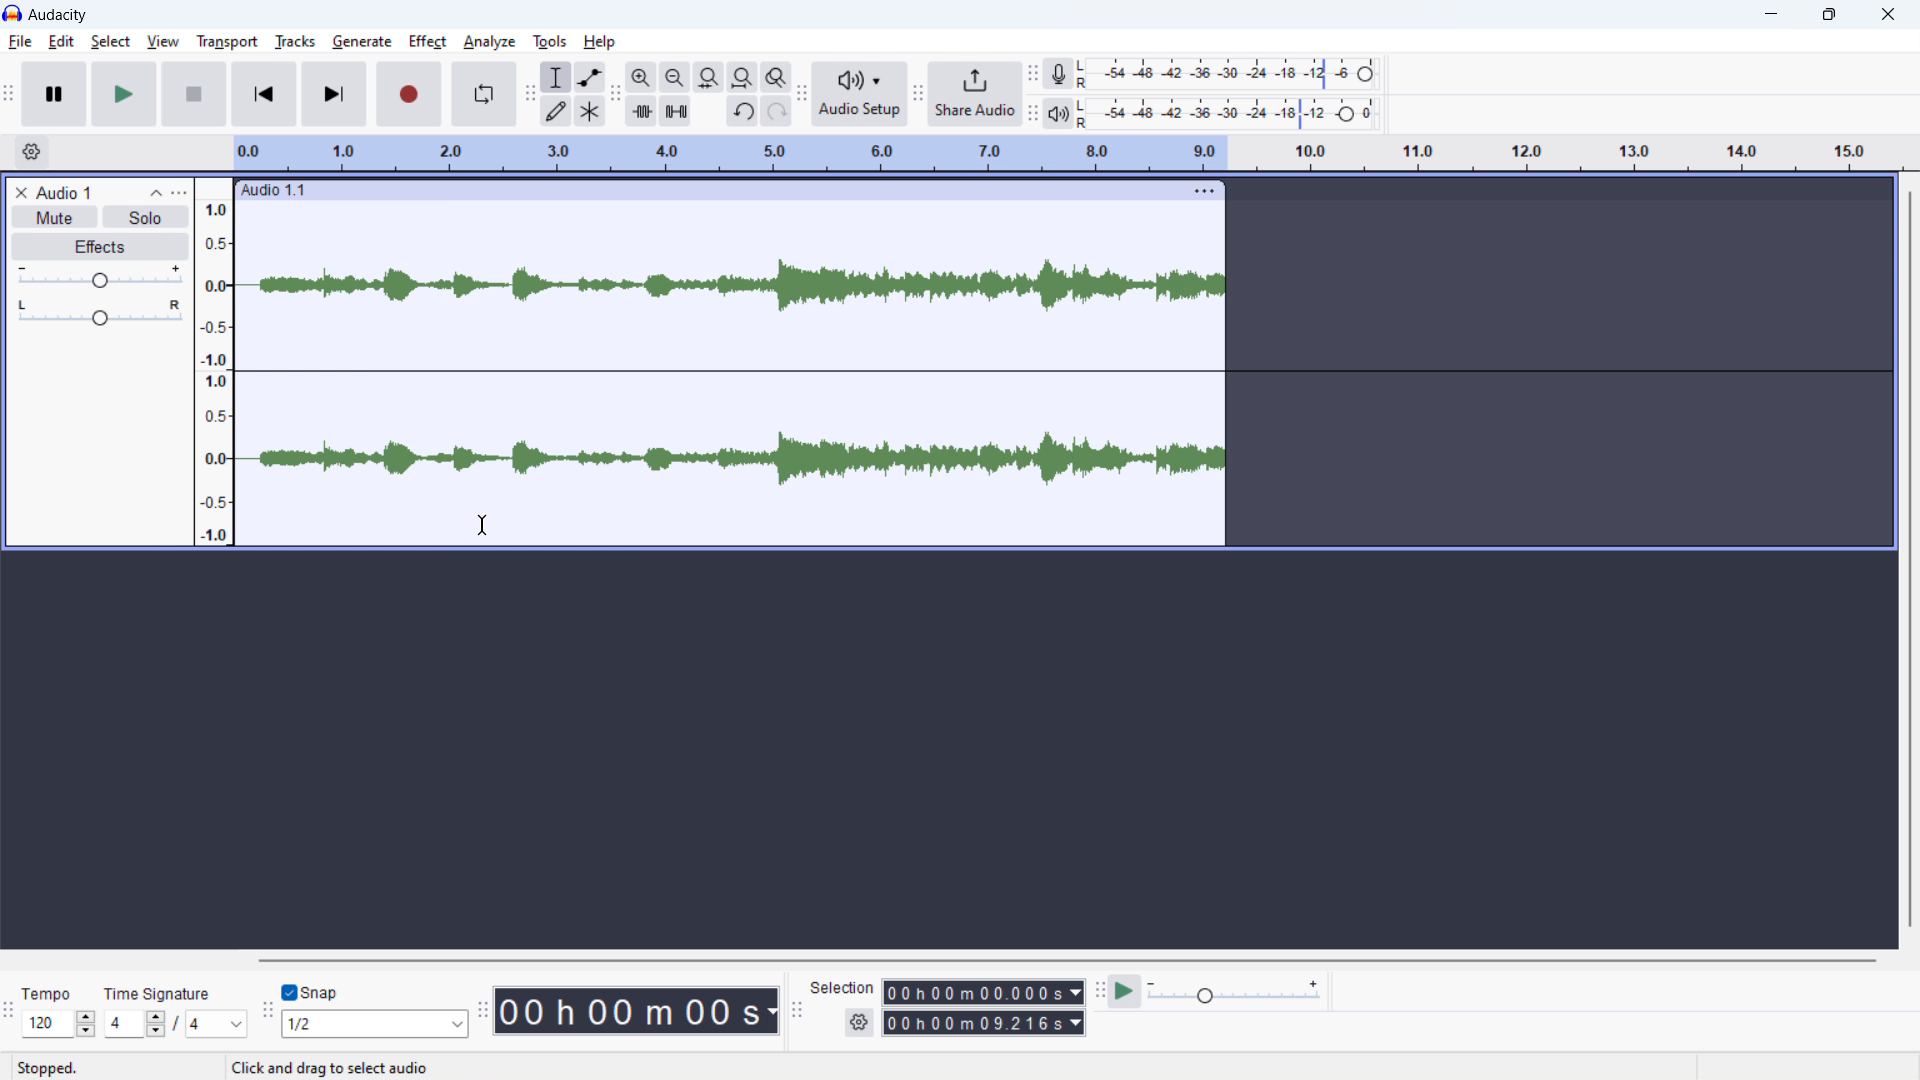  I want to click on start time, so click(983, 993).